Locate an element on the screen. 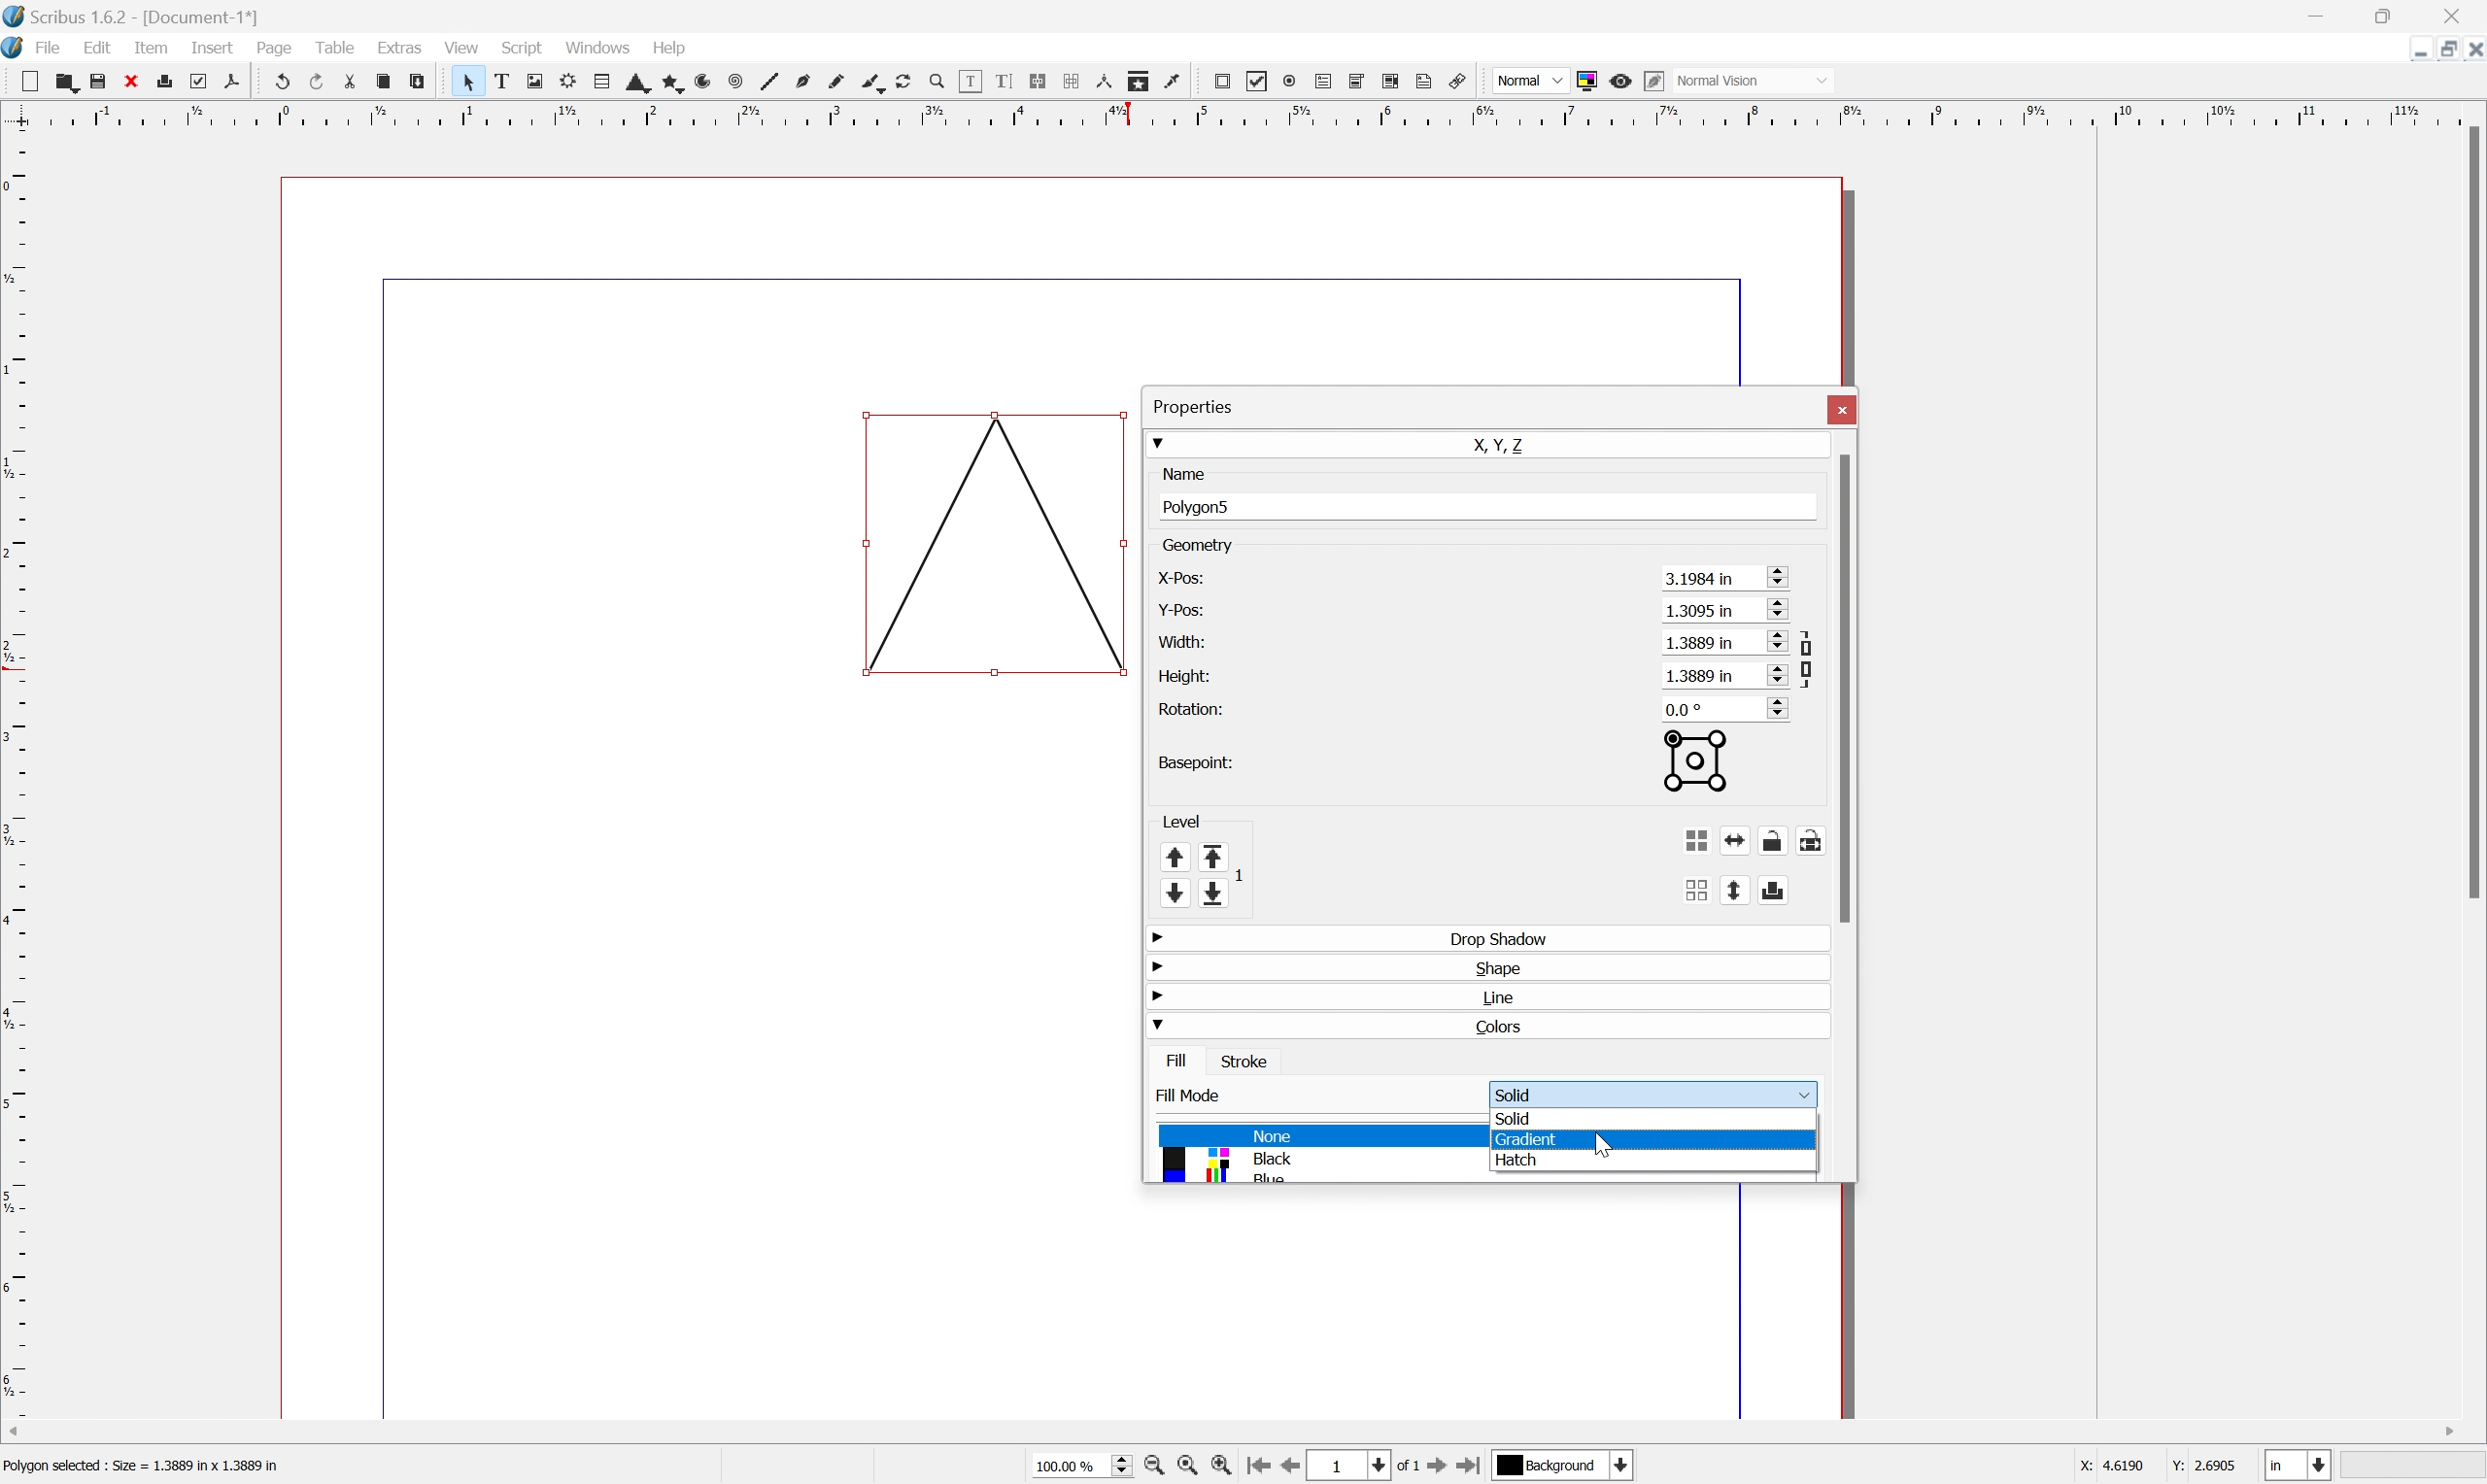 The width and height of the screenshot is (2487, 1484). Cut is located at coordinates (347, 82).